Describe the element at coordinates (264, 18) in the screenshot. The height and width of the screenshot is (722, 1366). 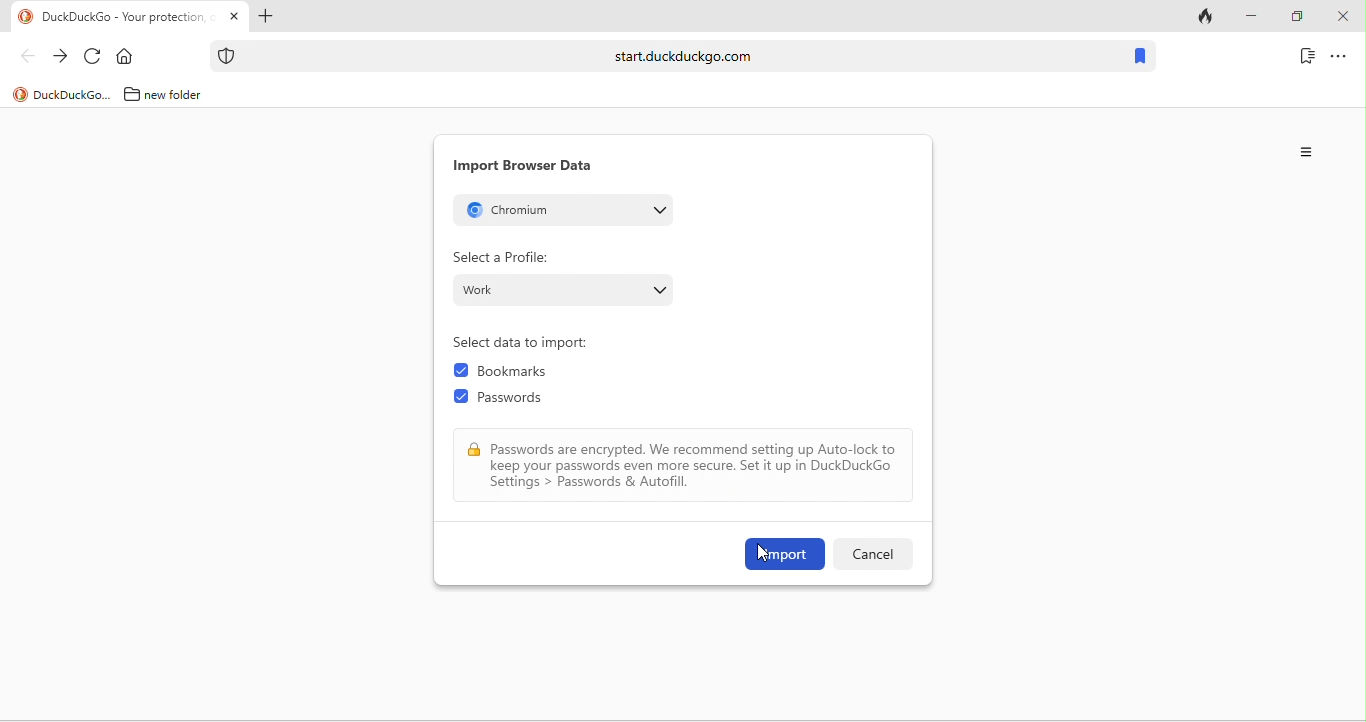
I see `add tab` at that location.